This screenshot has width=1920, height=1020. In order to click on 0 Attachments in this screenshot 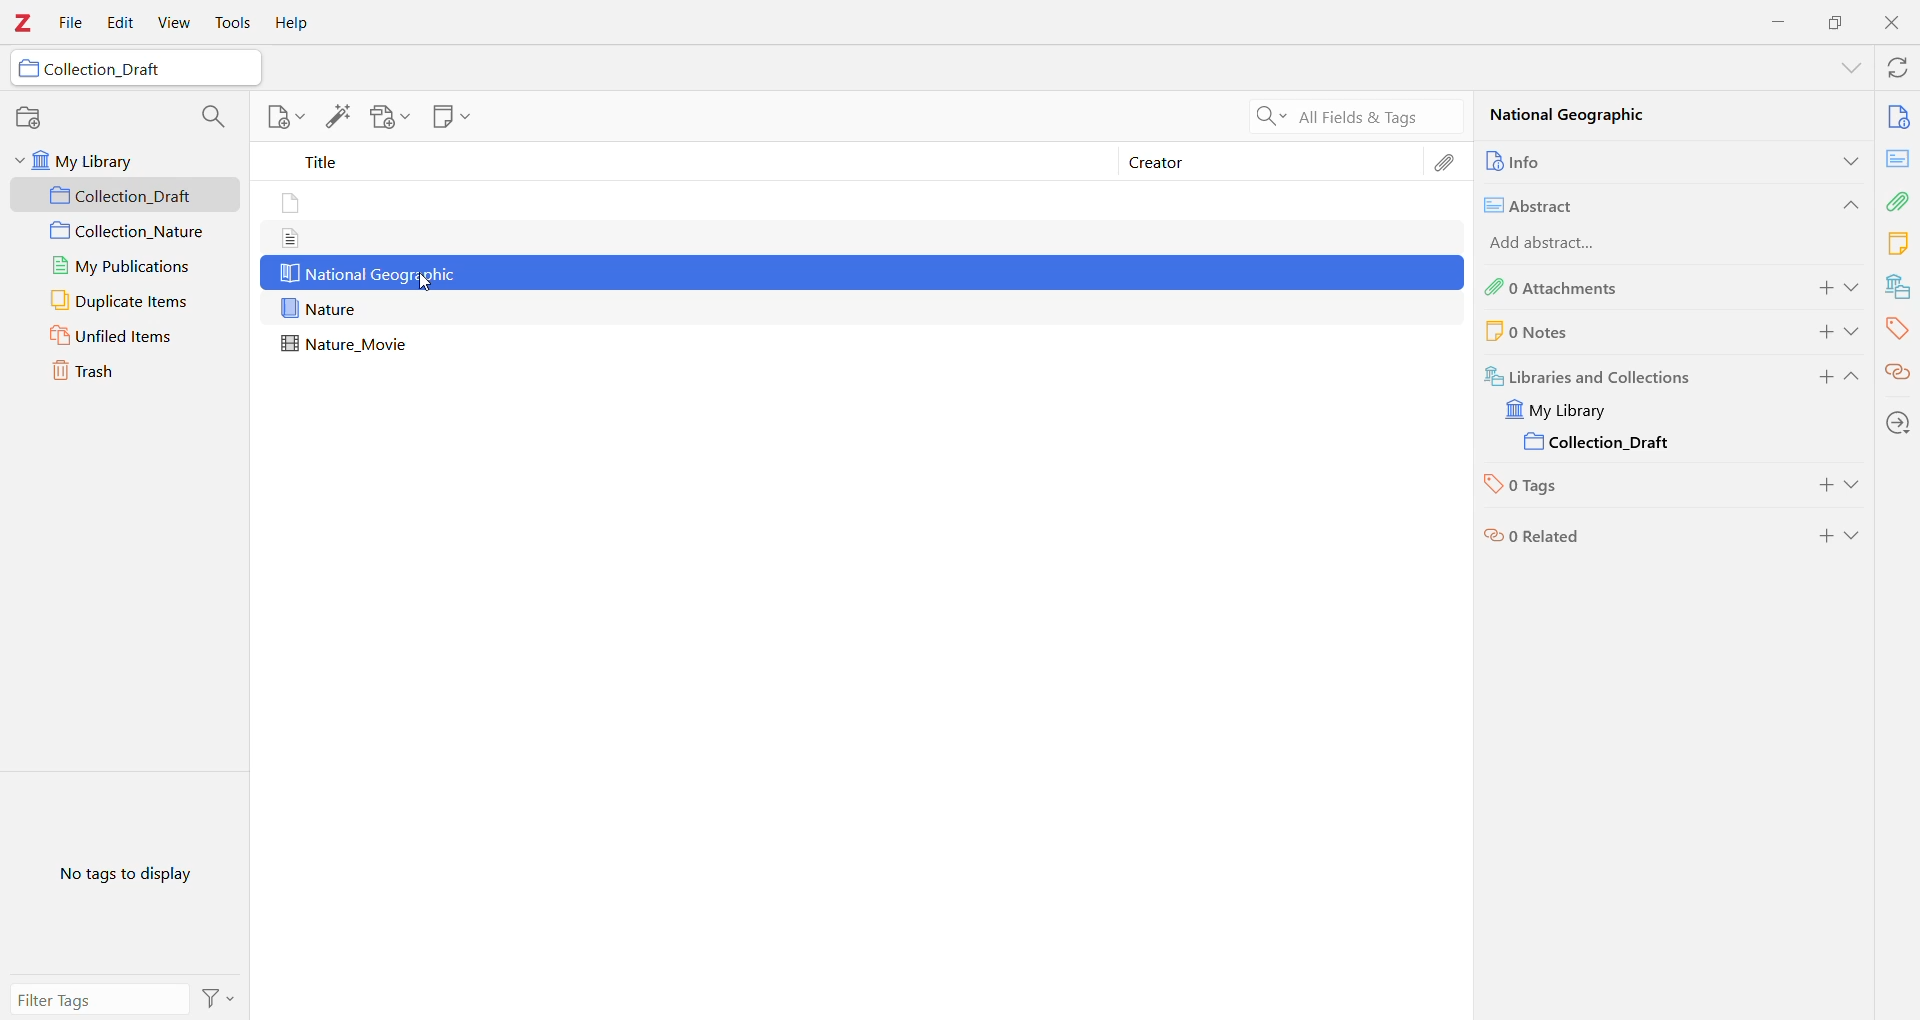, I will do `click(1625, 288)`.